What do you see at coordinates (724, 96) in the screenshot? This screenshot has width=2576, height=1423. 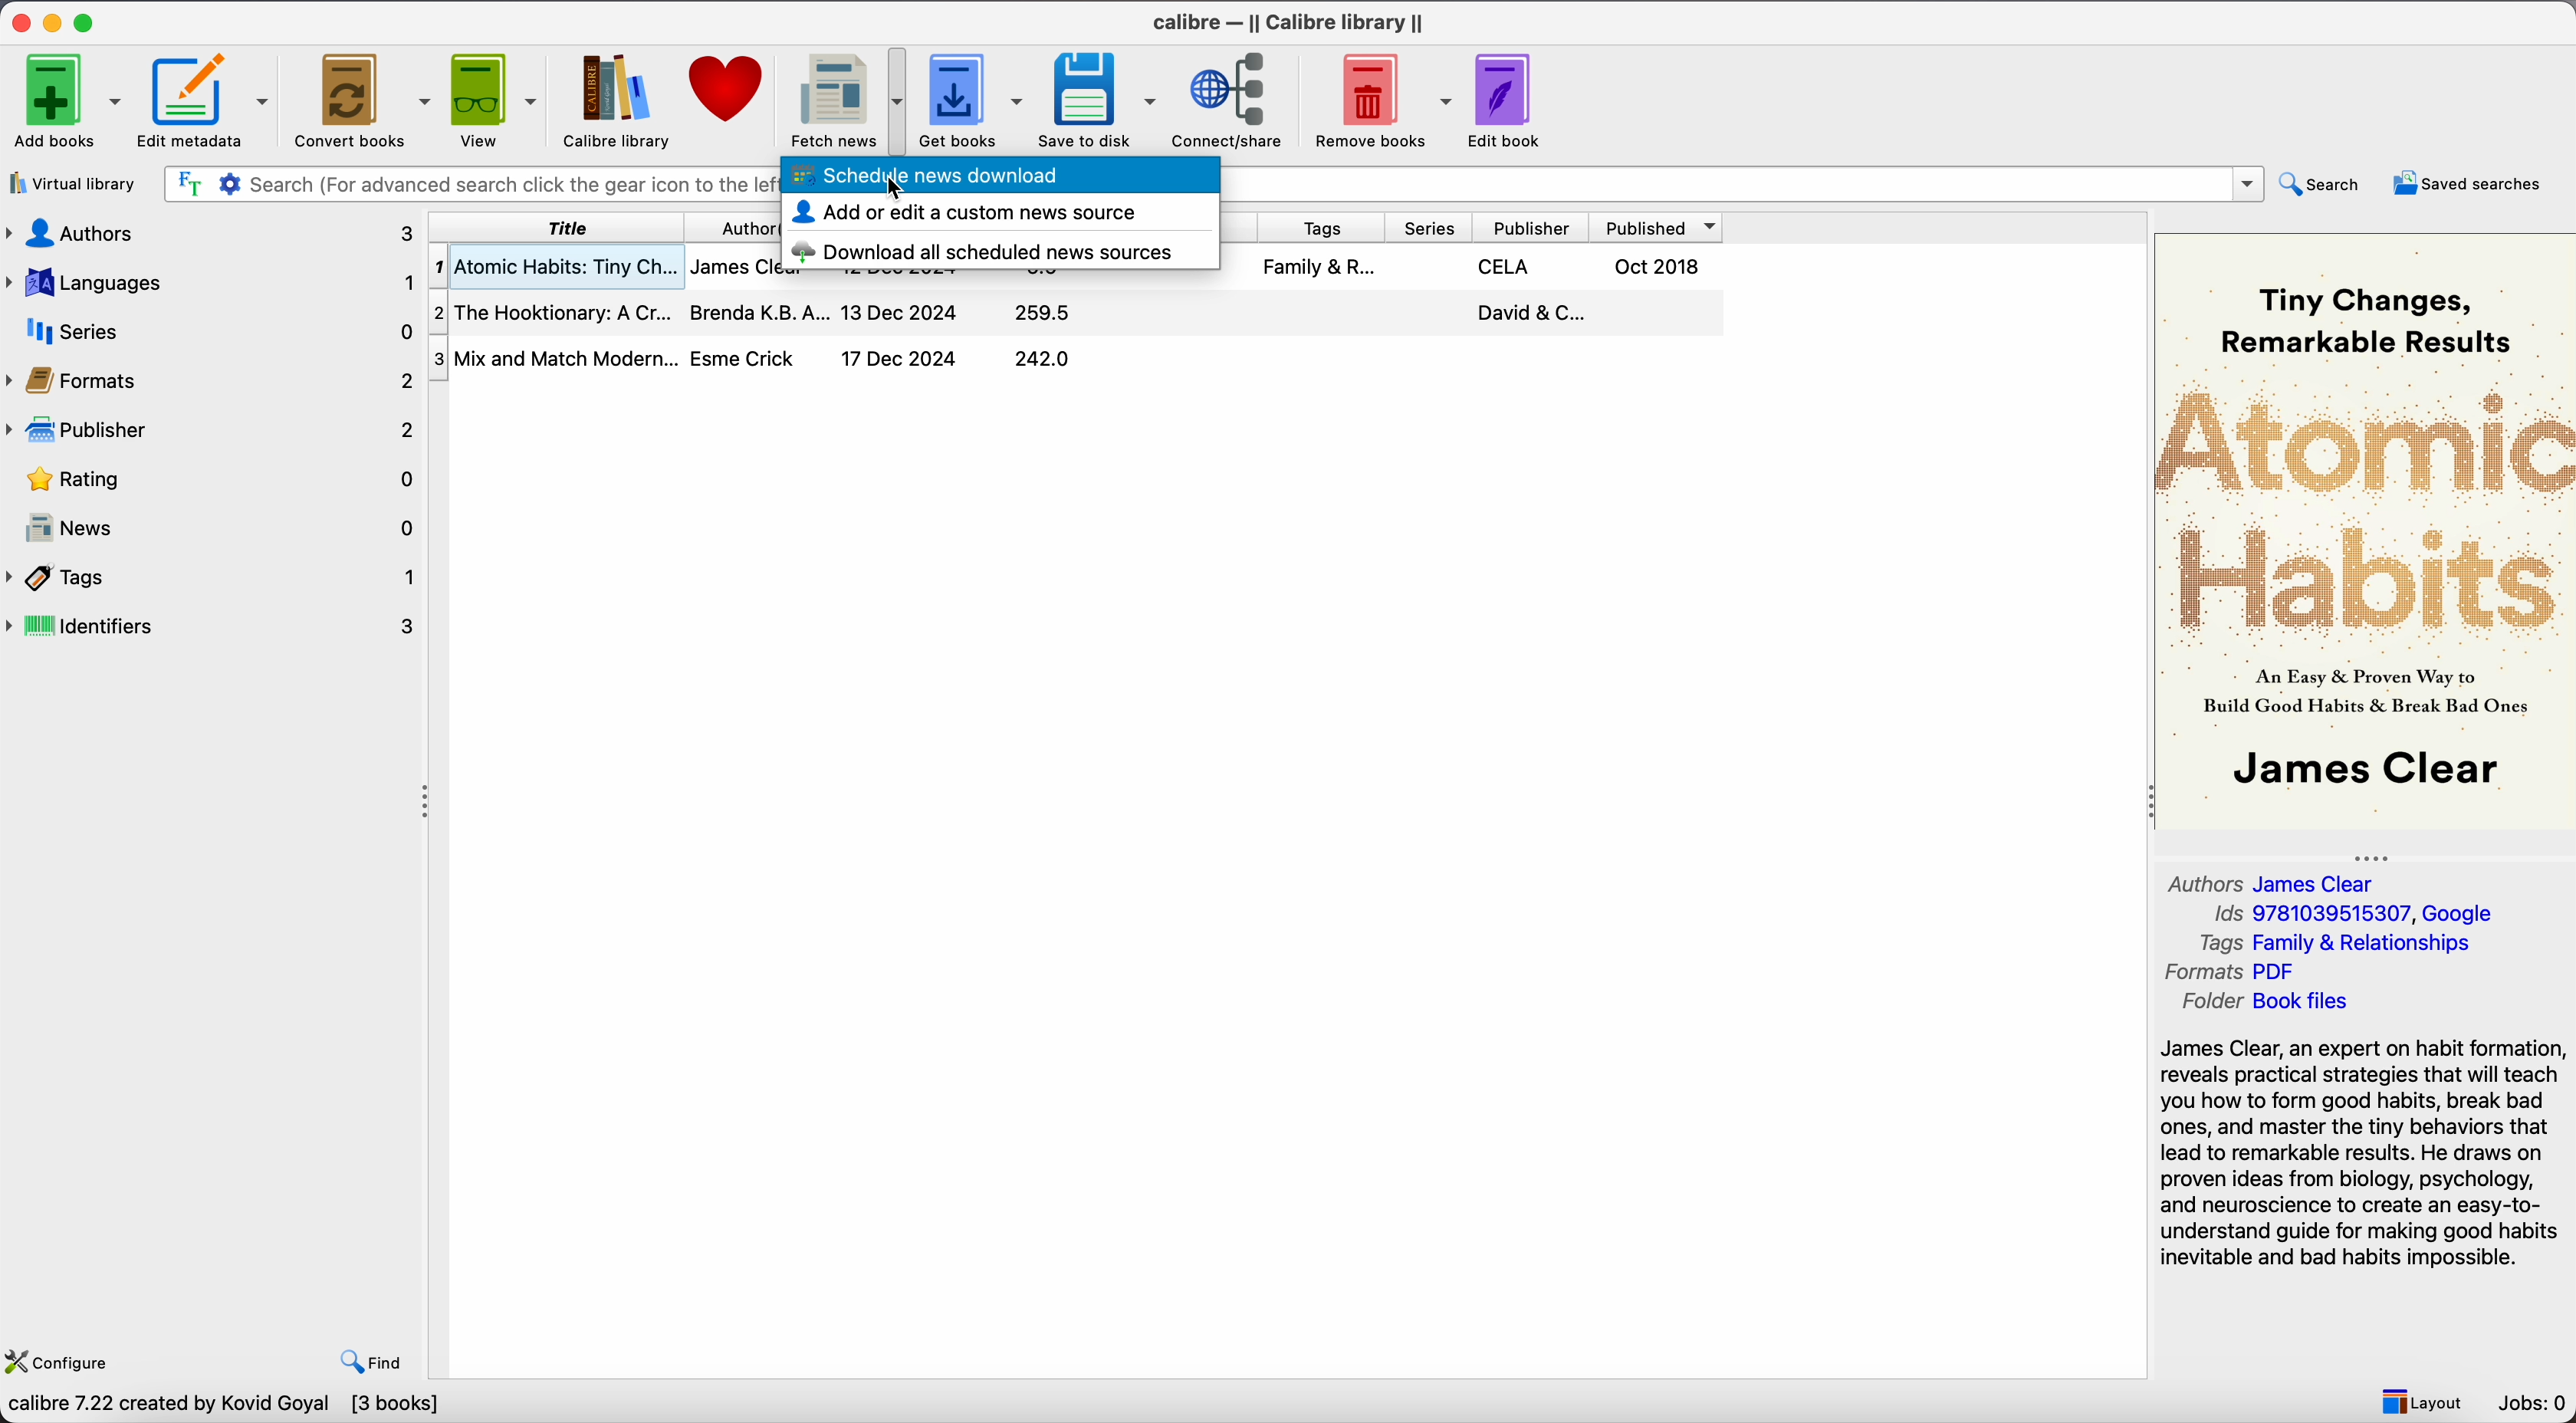 I see `donate` at bounding box center [724, 96].